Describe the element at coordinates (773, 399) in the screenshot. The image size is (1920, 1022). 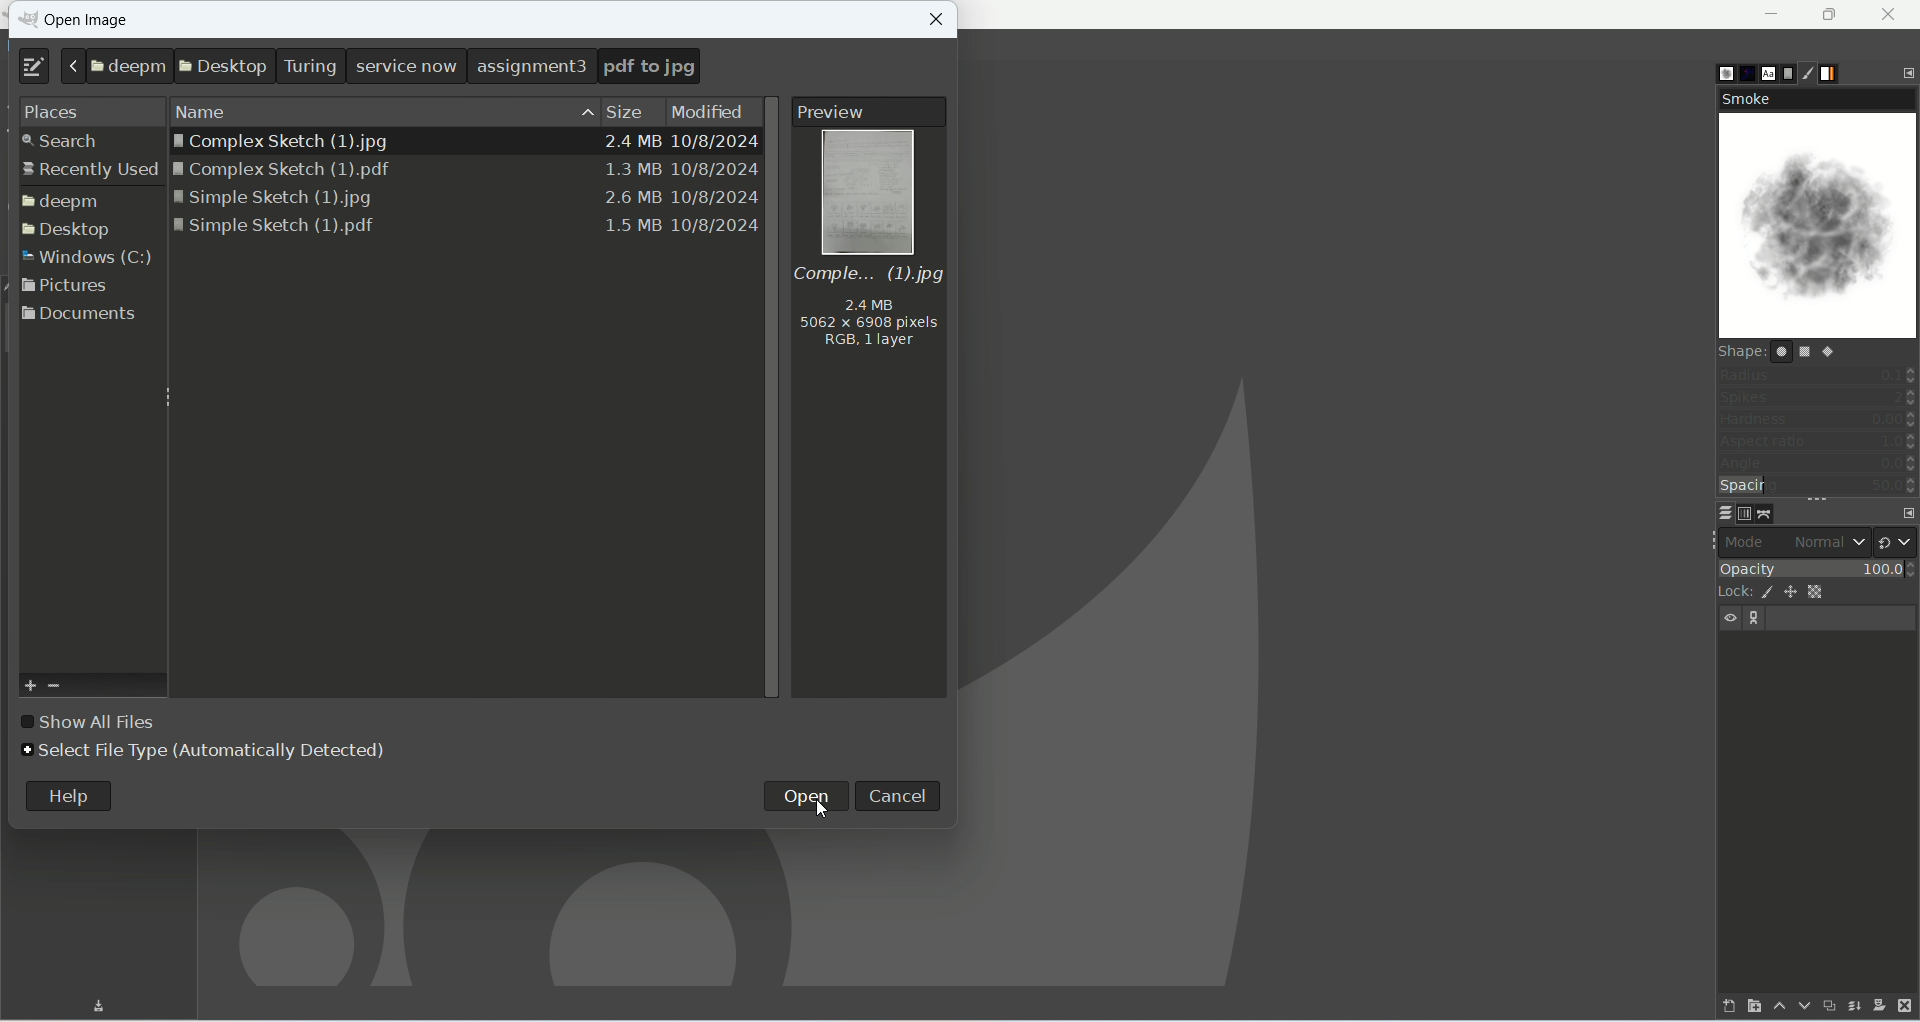
I see `vertical scroll bar` at that location.